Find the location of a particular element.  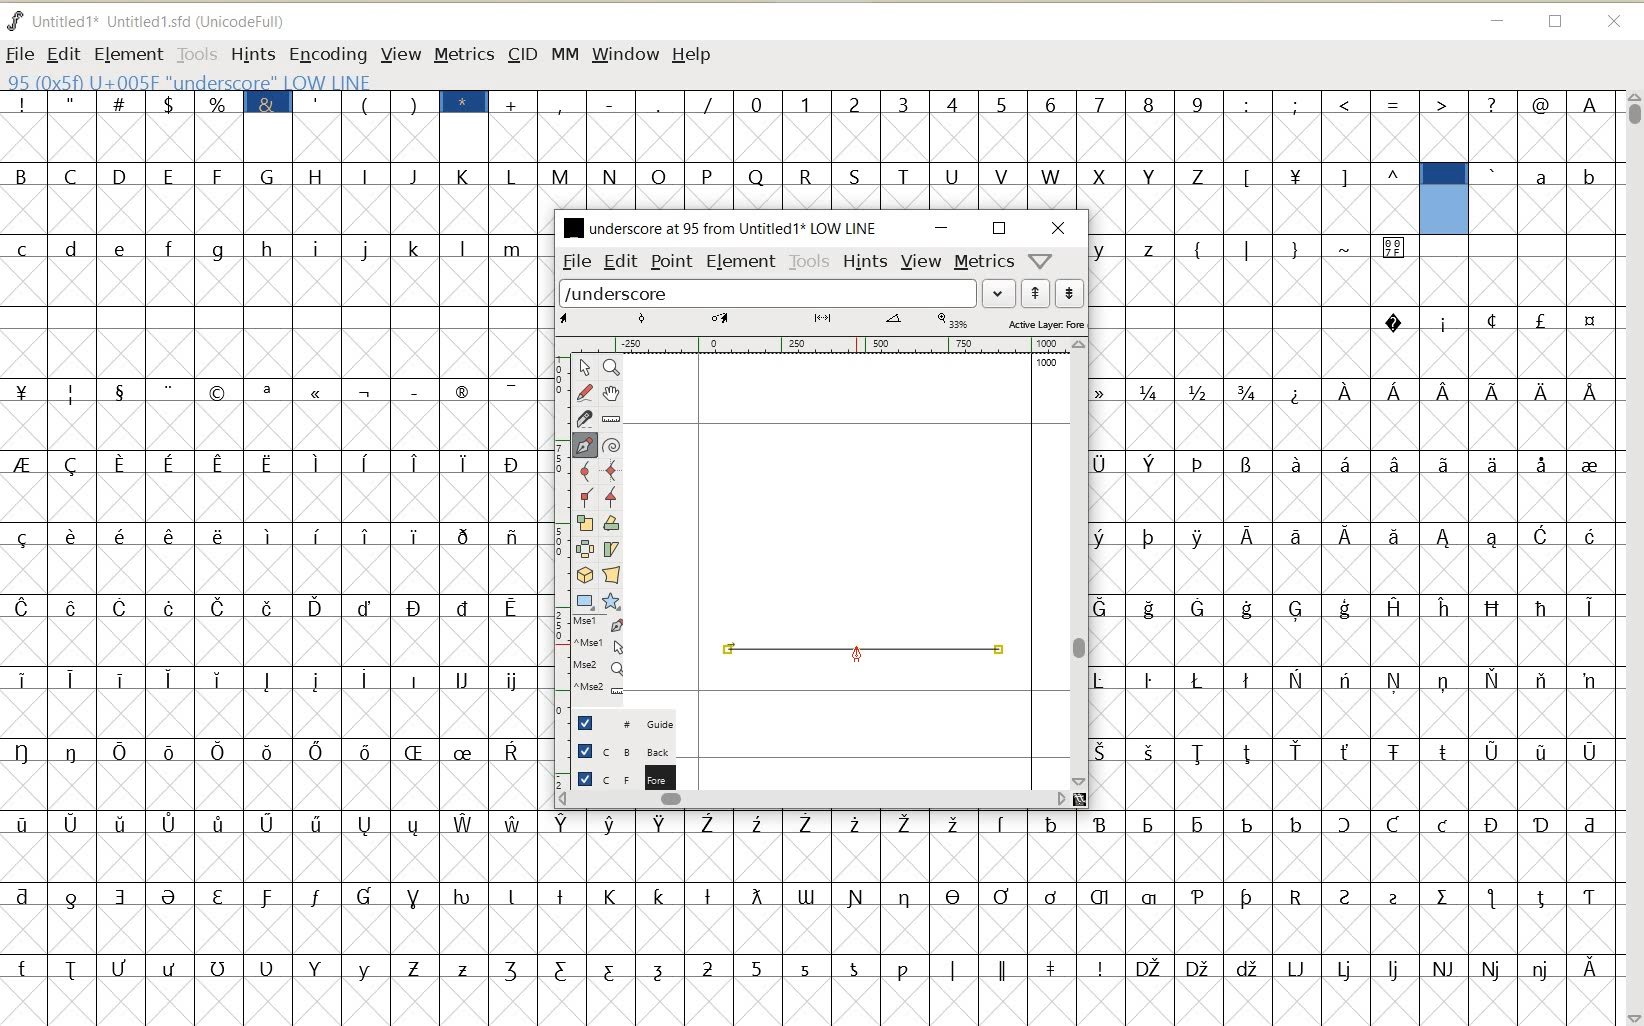

EXPAND is located at coordinates (1000, 294).